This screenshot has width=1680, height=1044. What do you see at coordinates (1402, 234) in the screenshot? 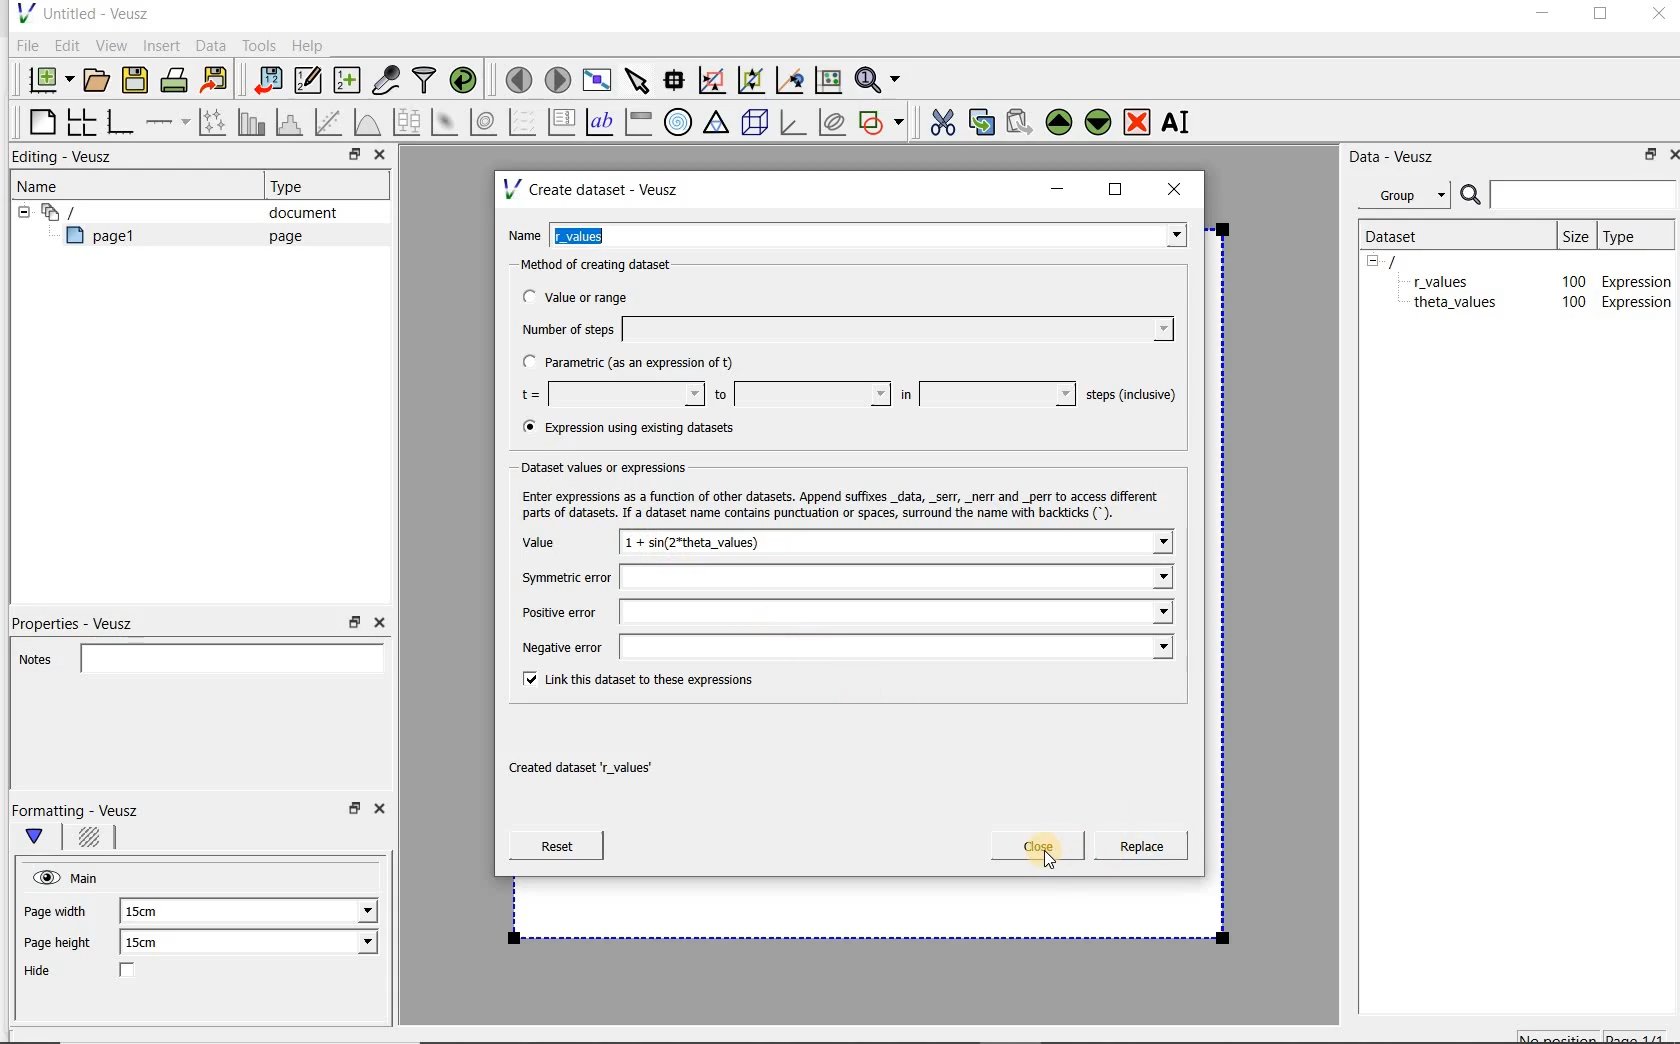
I see `Dataset` at bounding box center [1402, 234].